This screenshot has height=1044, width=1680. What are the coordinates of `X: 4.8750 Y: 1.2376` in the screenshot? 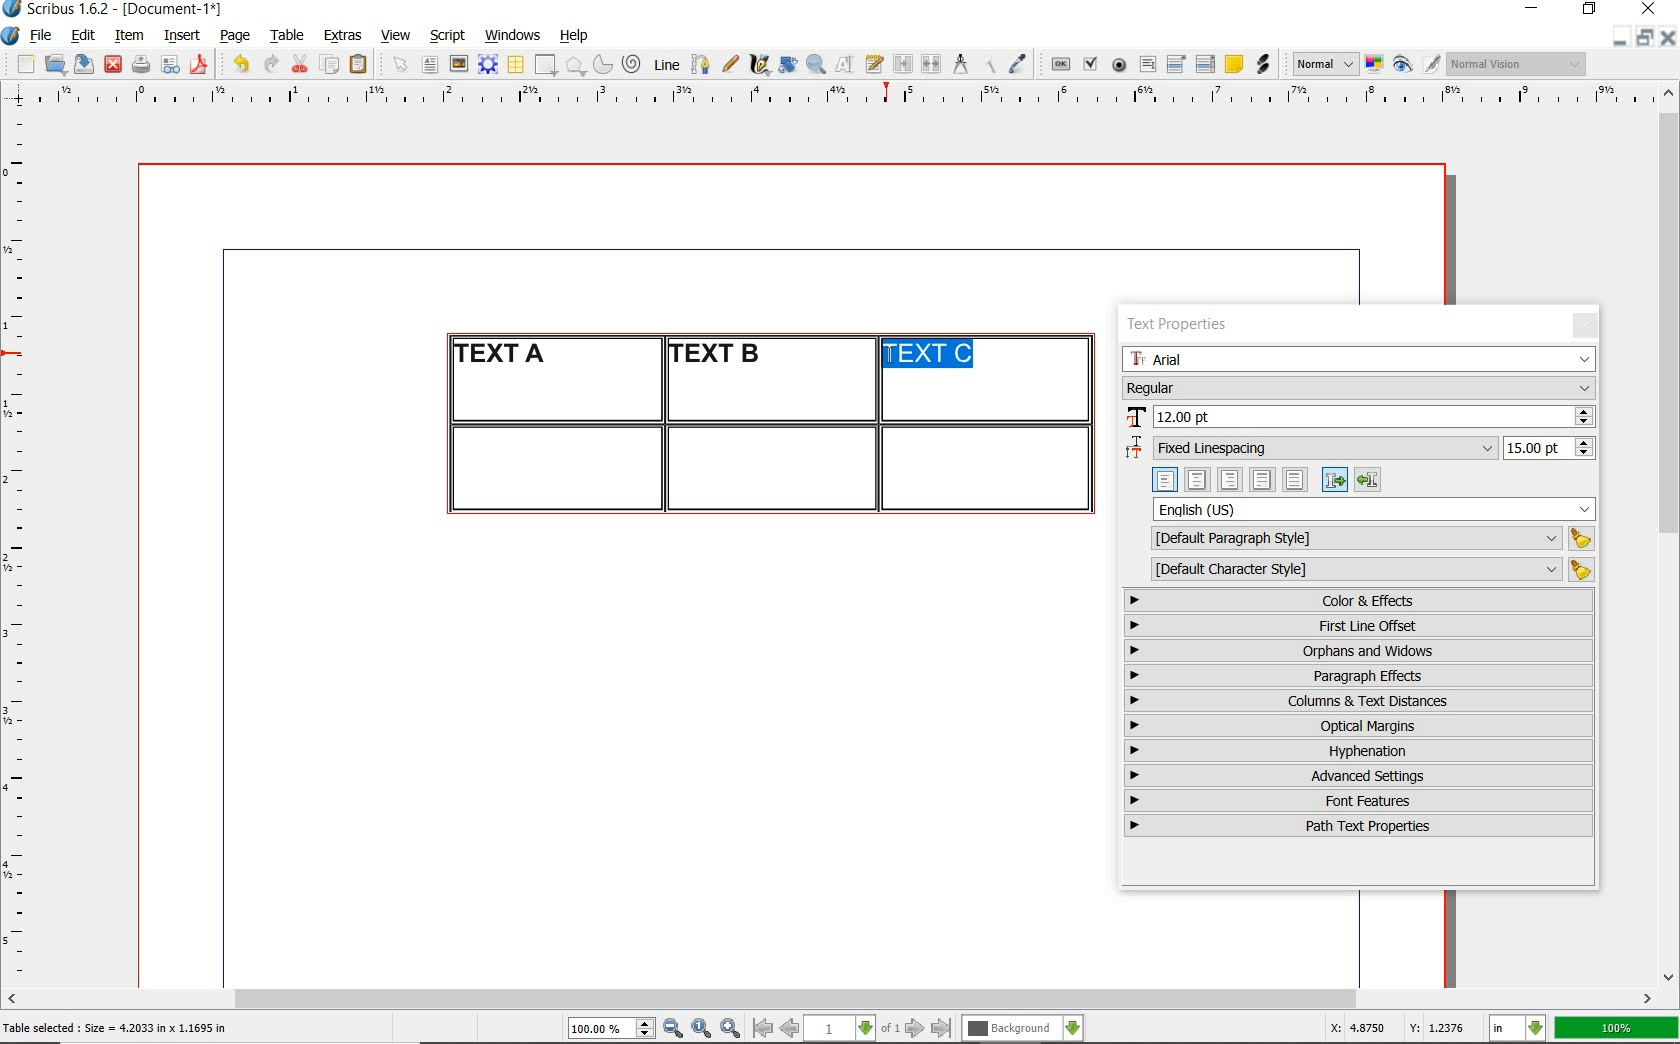 It's located at (1401, 1028).